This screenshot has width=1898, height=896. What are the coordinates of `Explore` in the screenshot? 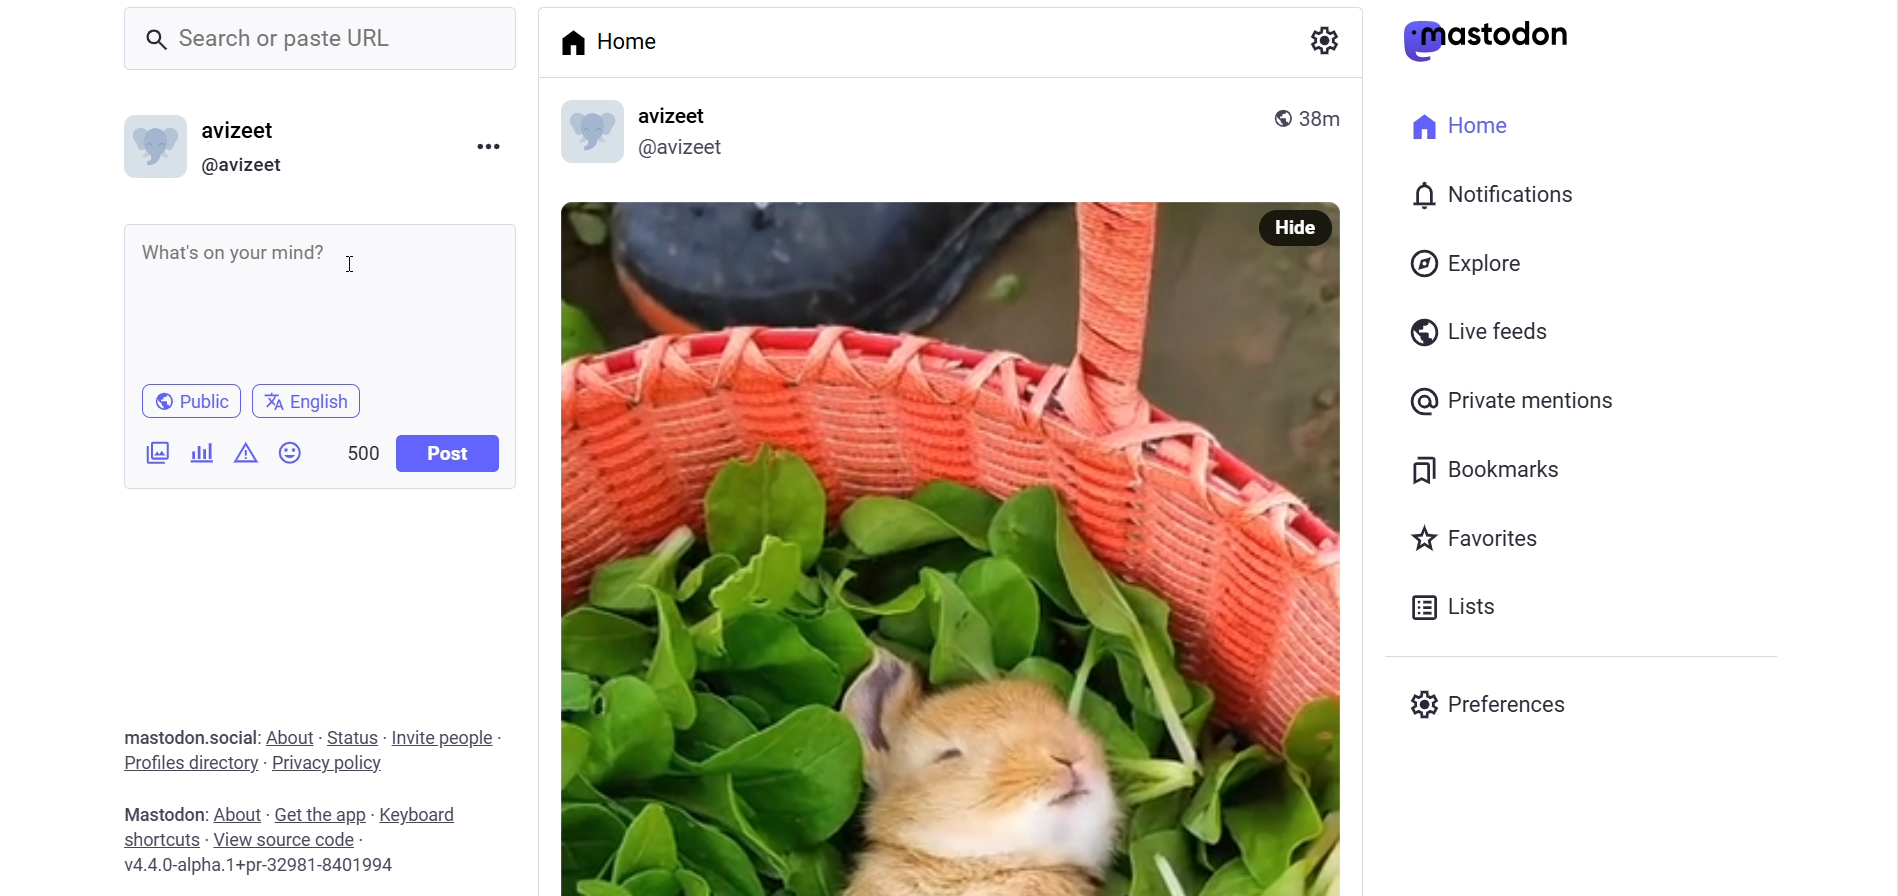 It's located at (1471, 265).